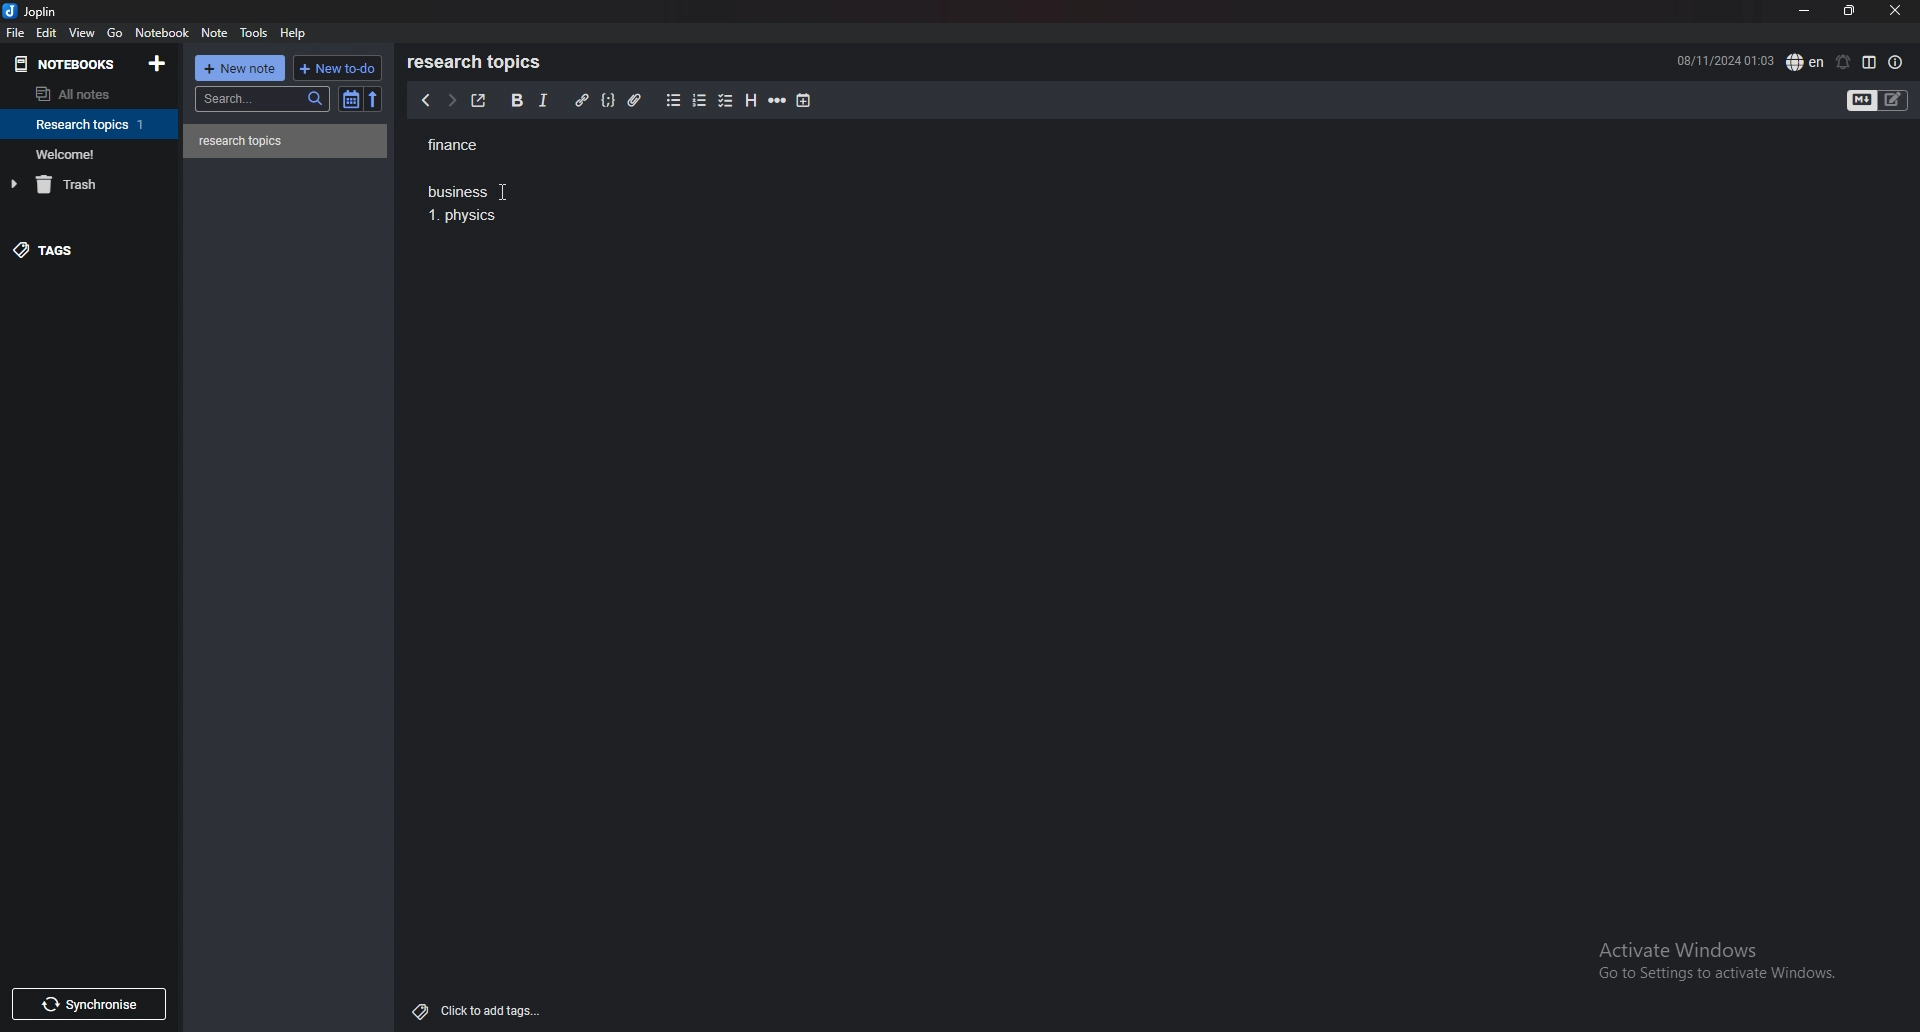 The width and height of the screenshot is (1920, 1032). I want to click on checkbox, so click(726, 100).